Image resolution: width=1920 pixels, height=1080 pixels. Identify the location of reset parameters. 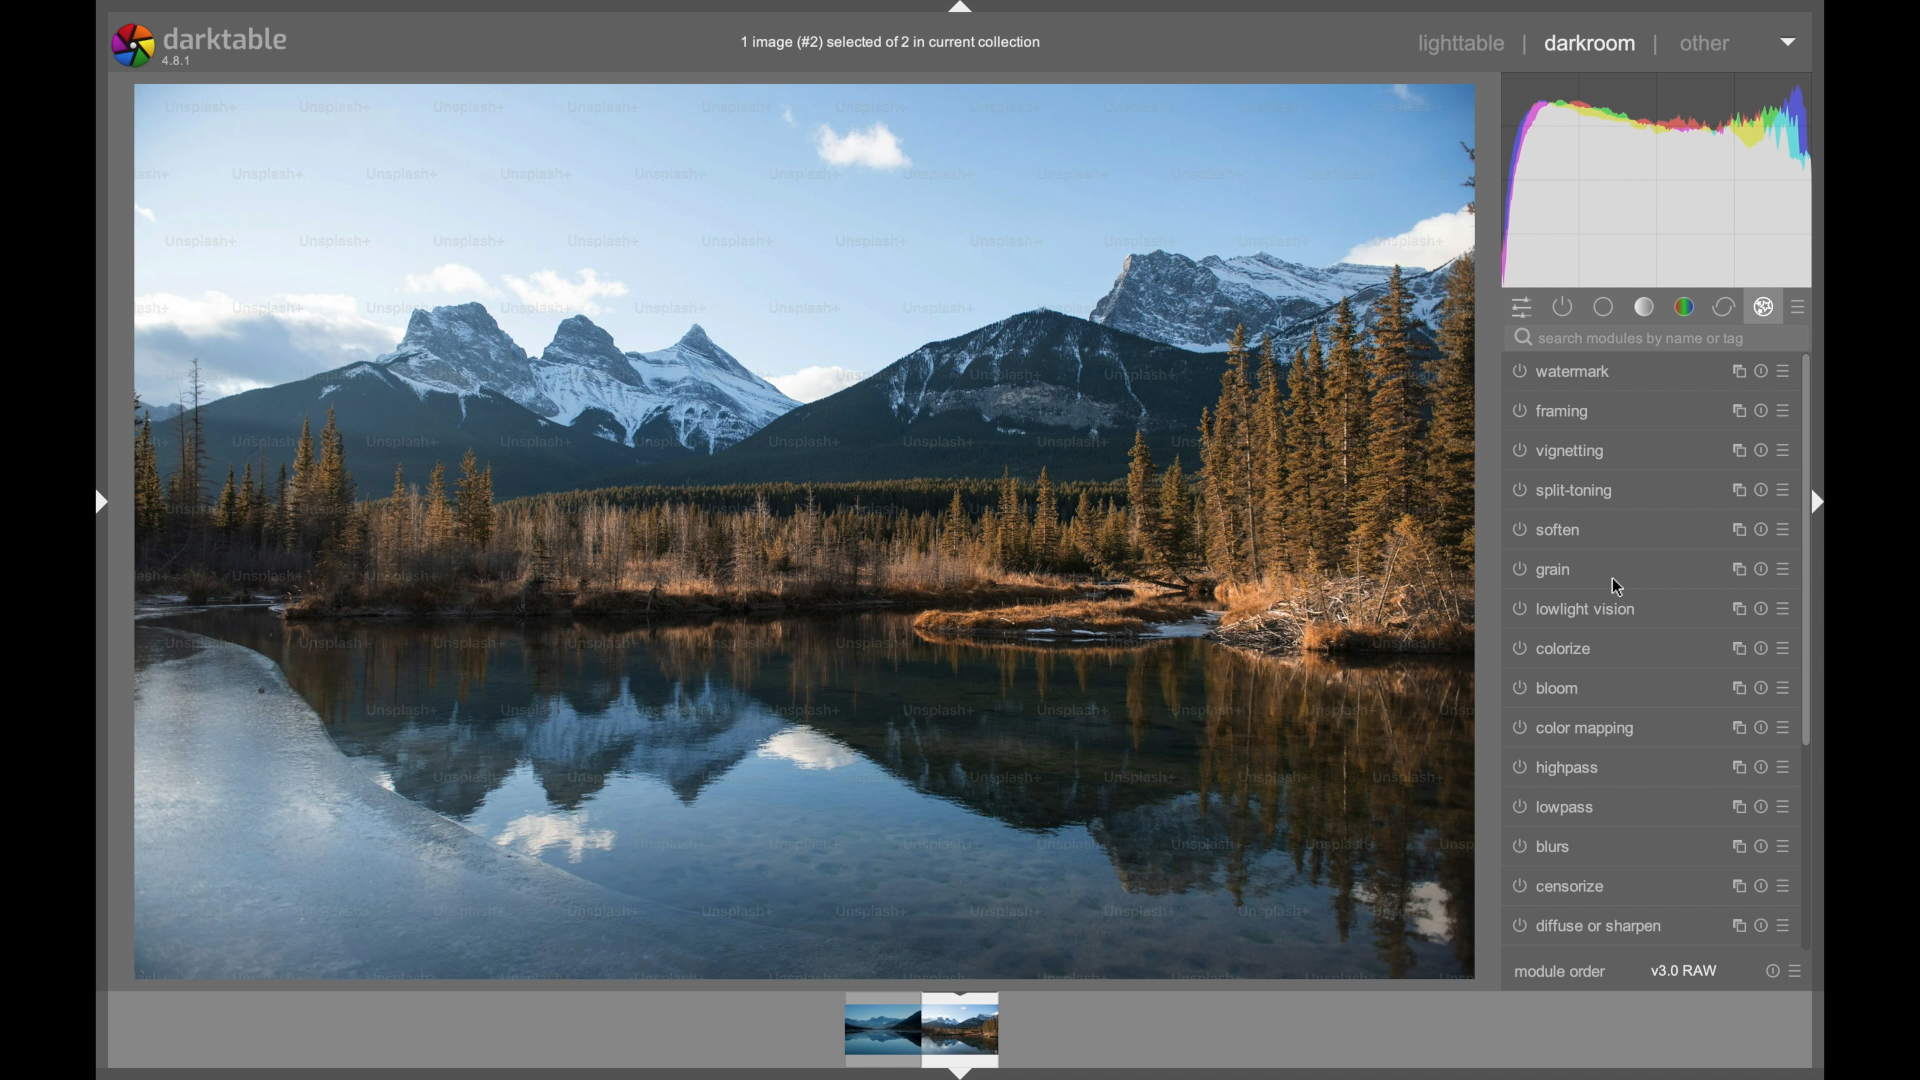
(1761, 647).